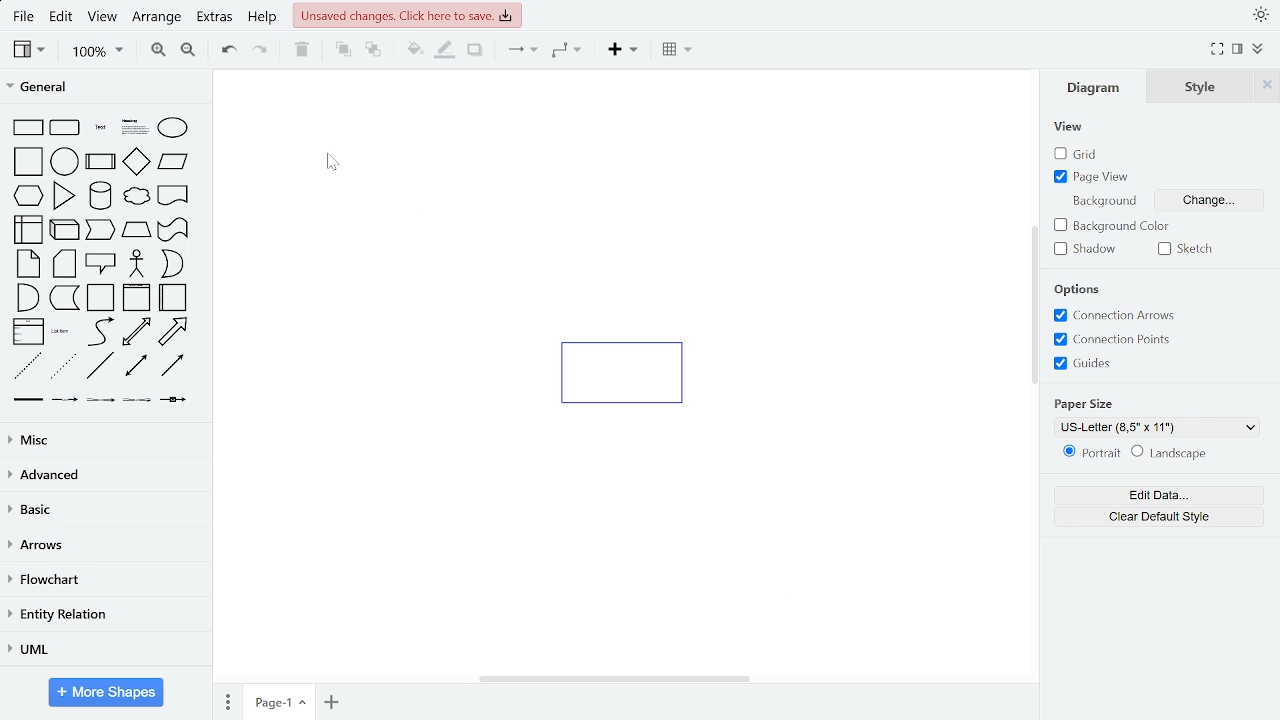  What do you see at coordinates (1114, 339) in the screenshot?
I see `connection points` at bounding box center [1114, 339].